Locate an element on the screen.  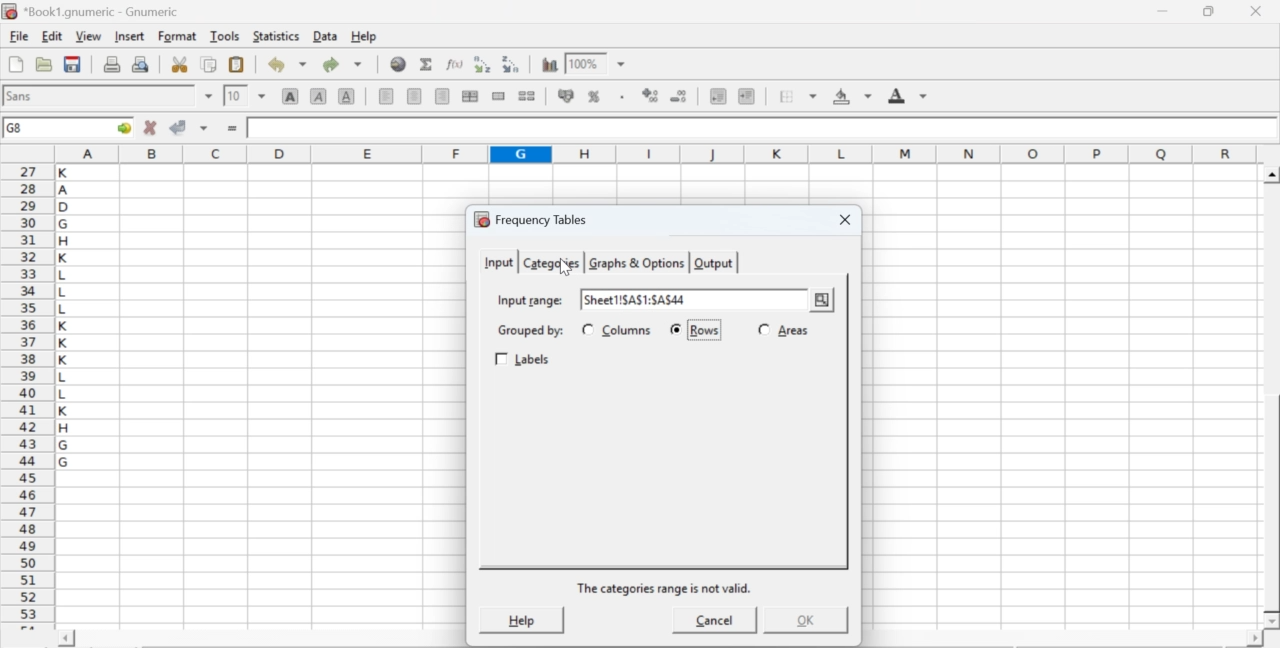
cursor is located at coordinates (564, 268).